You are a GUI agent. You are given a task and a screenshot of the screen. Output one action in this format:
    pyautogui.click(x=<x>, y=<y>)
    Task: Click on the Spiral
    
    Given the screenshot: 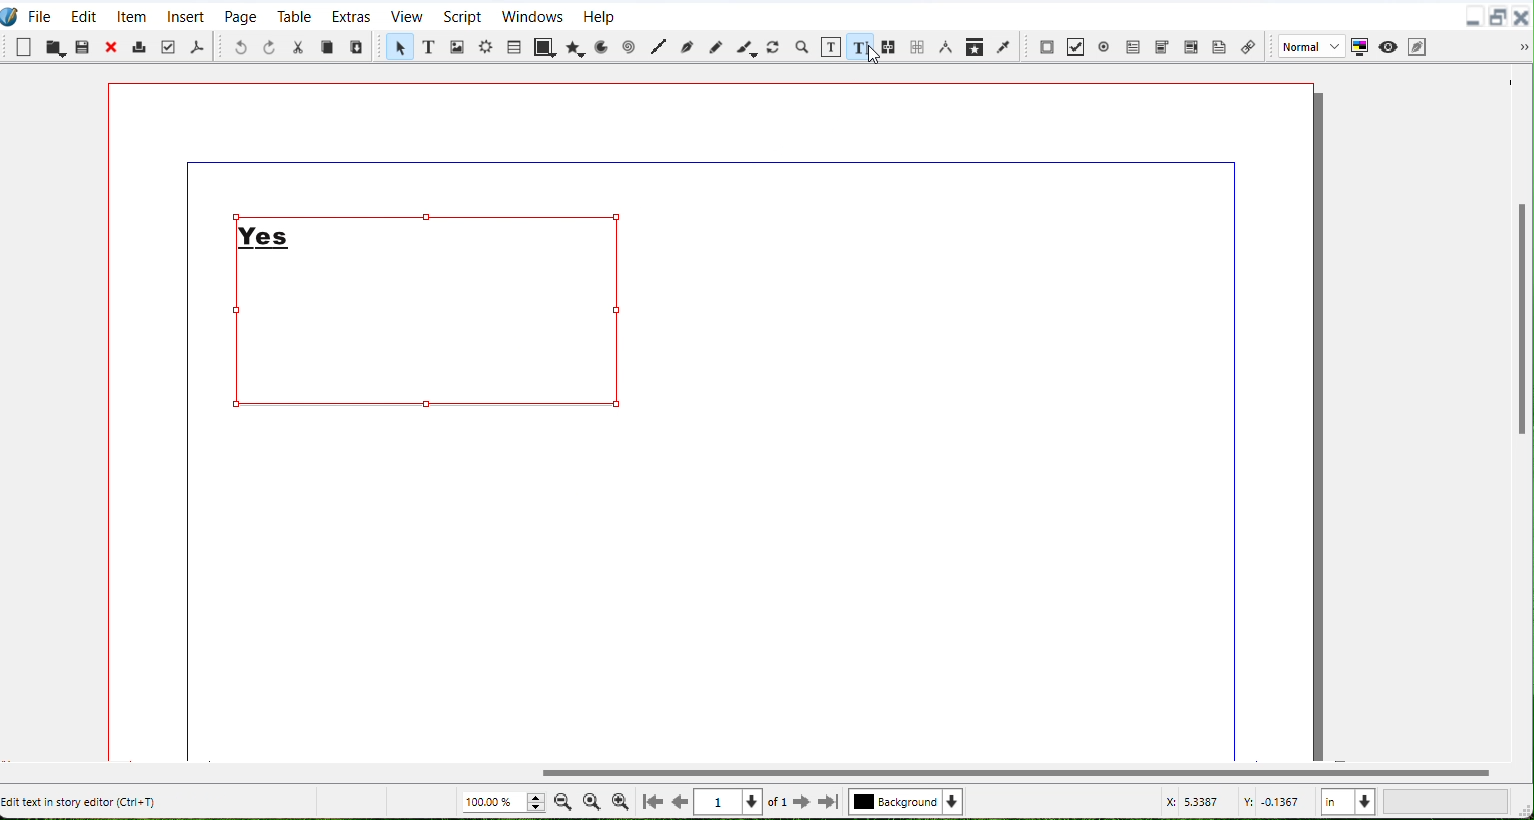 What is the action you would take?
    pyautogui.click(x=629, y=47)
    